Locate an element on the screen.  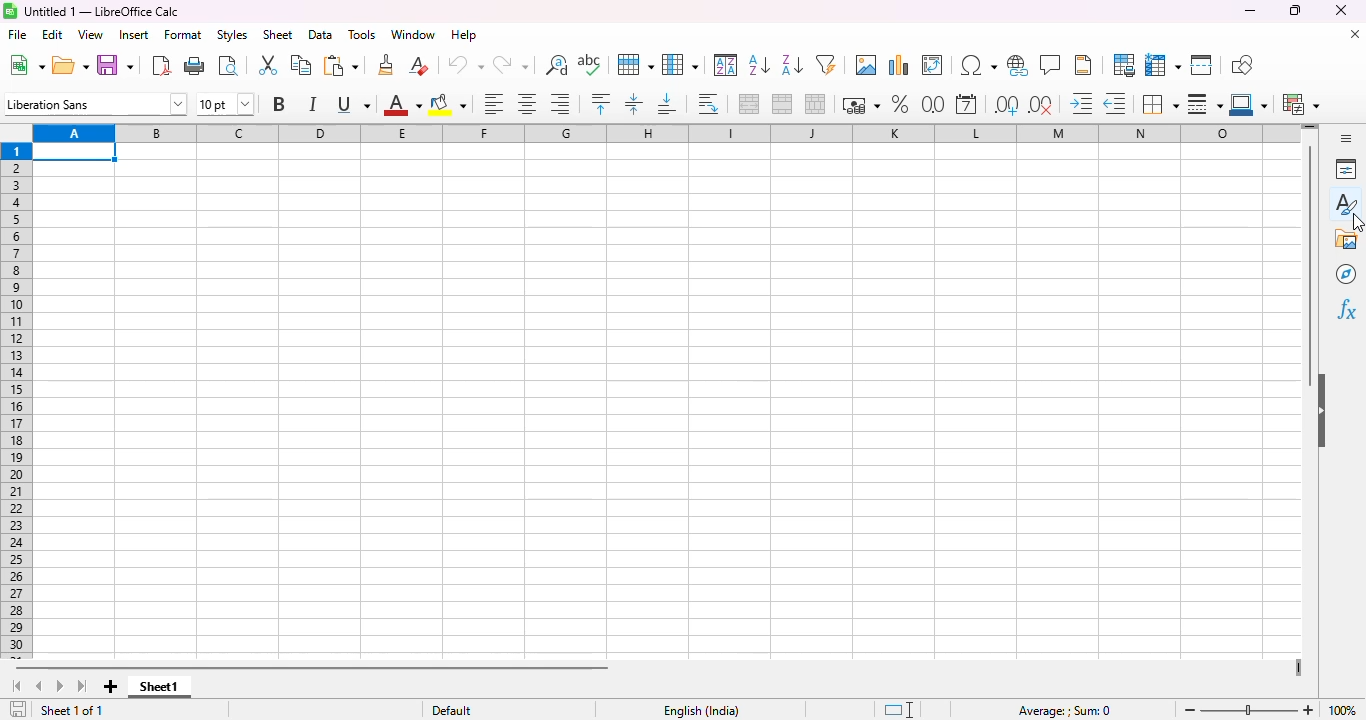
border style is located at coordinates (1205, 104).